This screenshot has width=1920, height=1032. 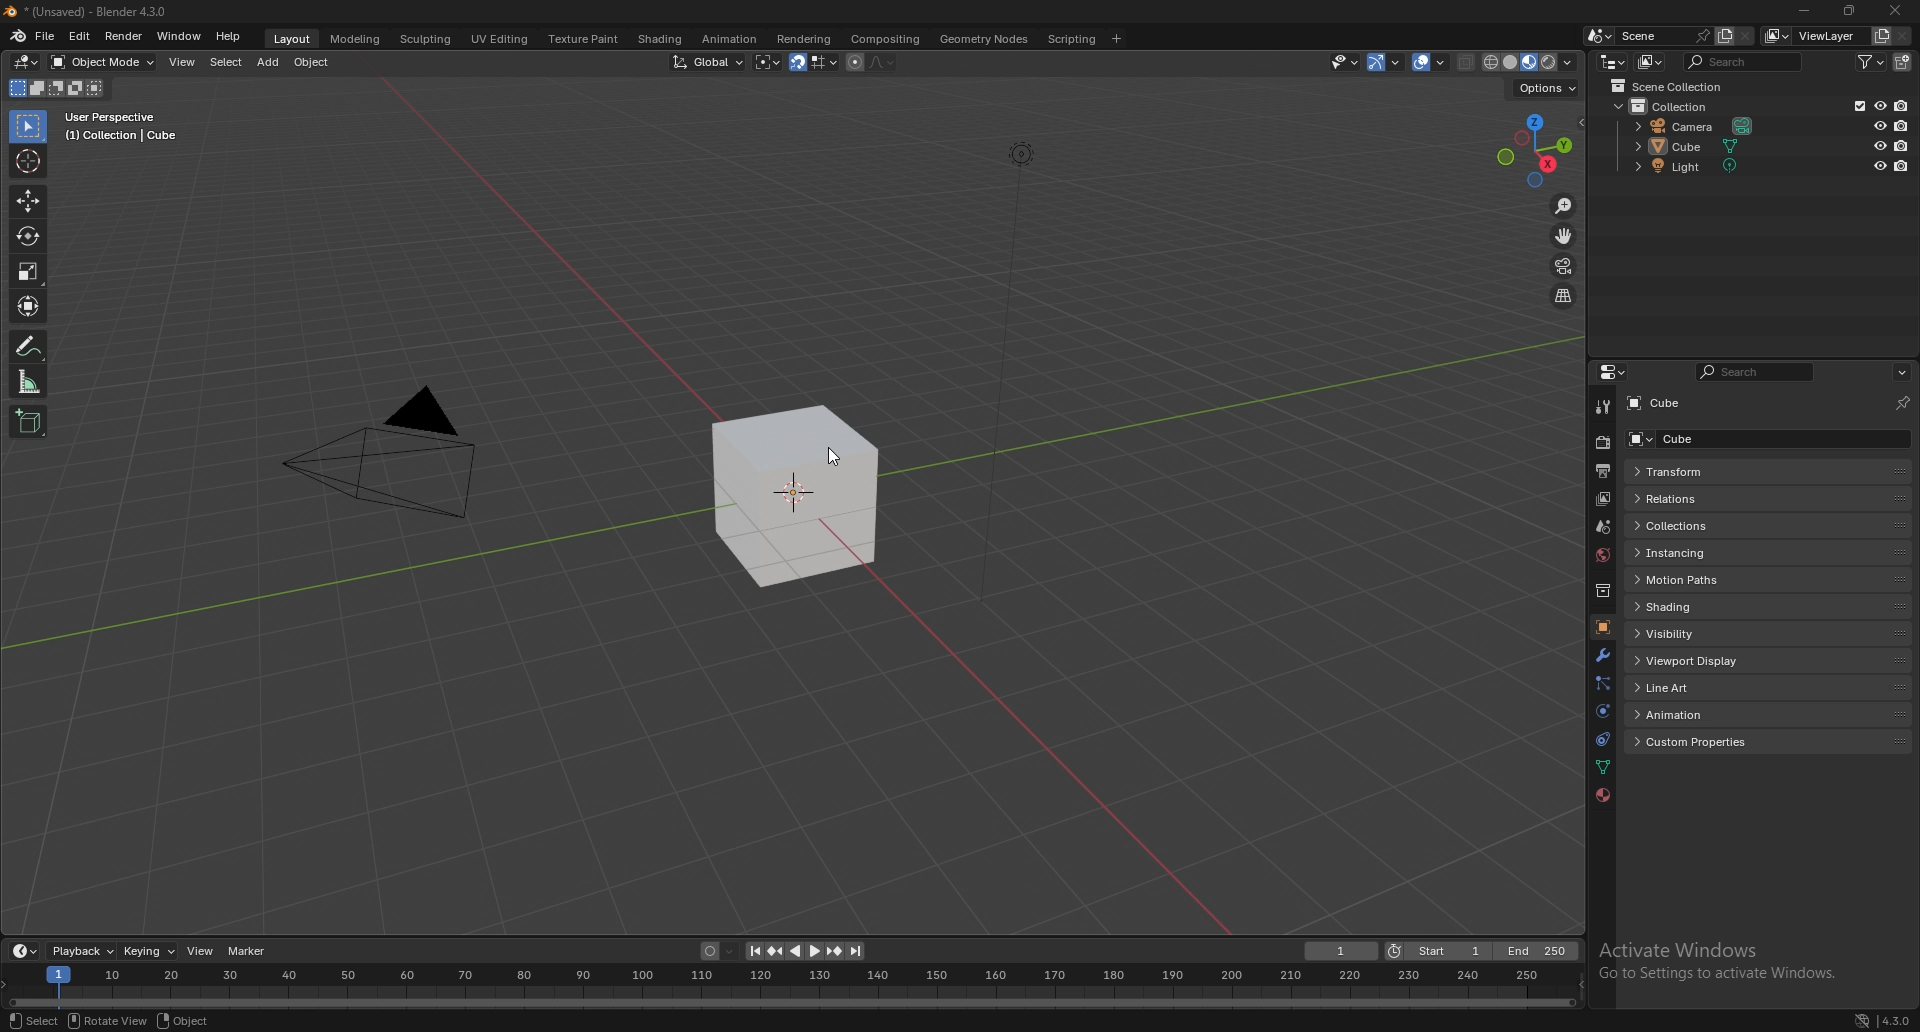 I want to click on display mode, so click(x=1652, y=62).